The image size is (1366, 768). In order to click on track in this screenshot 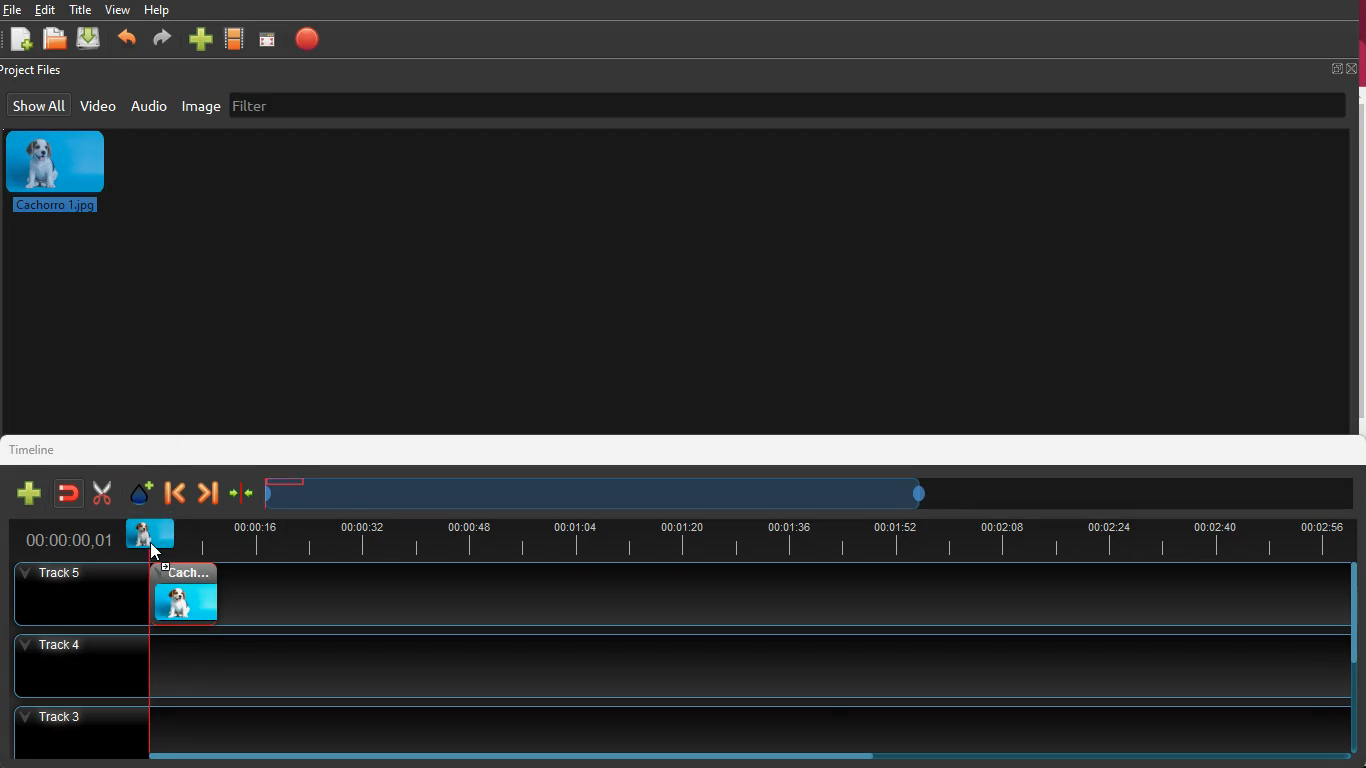, I will do `click(670, 666)`.